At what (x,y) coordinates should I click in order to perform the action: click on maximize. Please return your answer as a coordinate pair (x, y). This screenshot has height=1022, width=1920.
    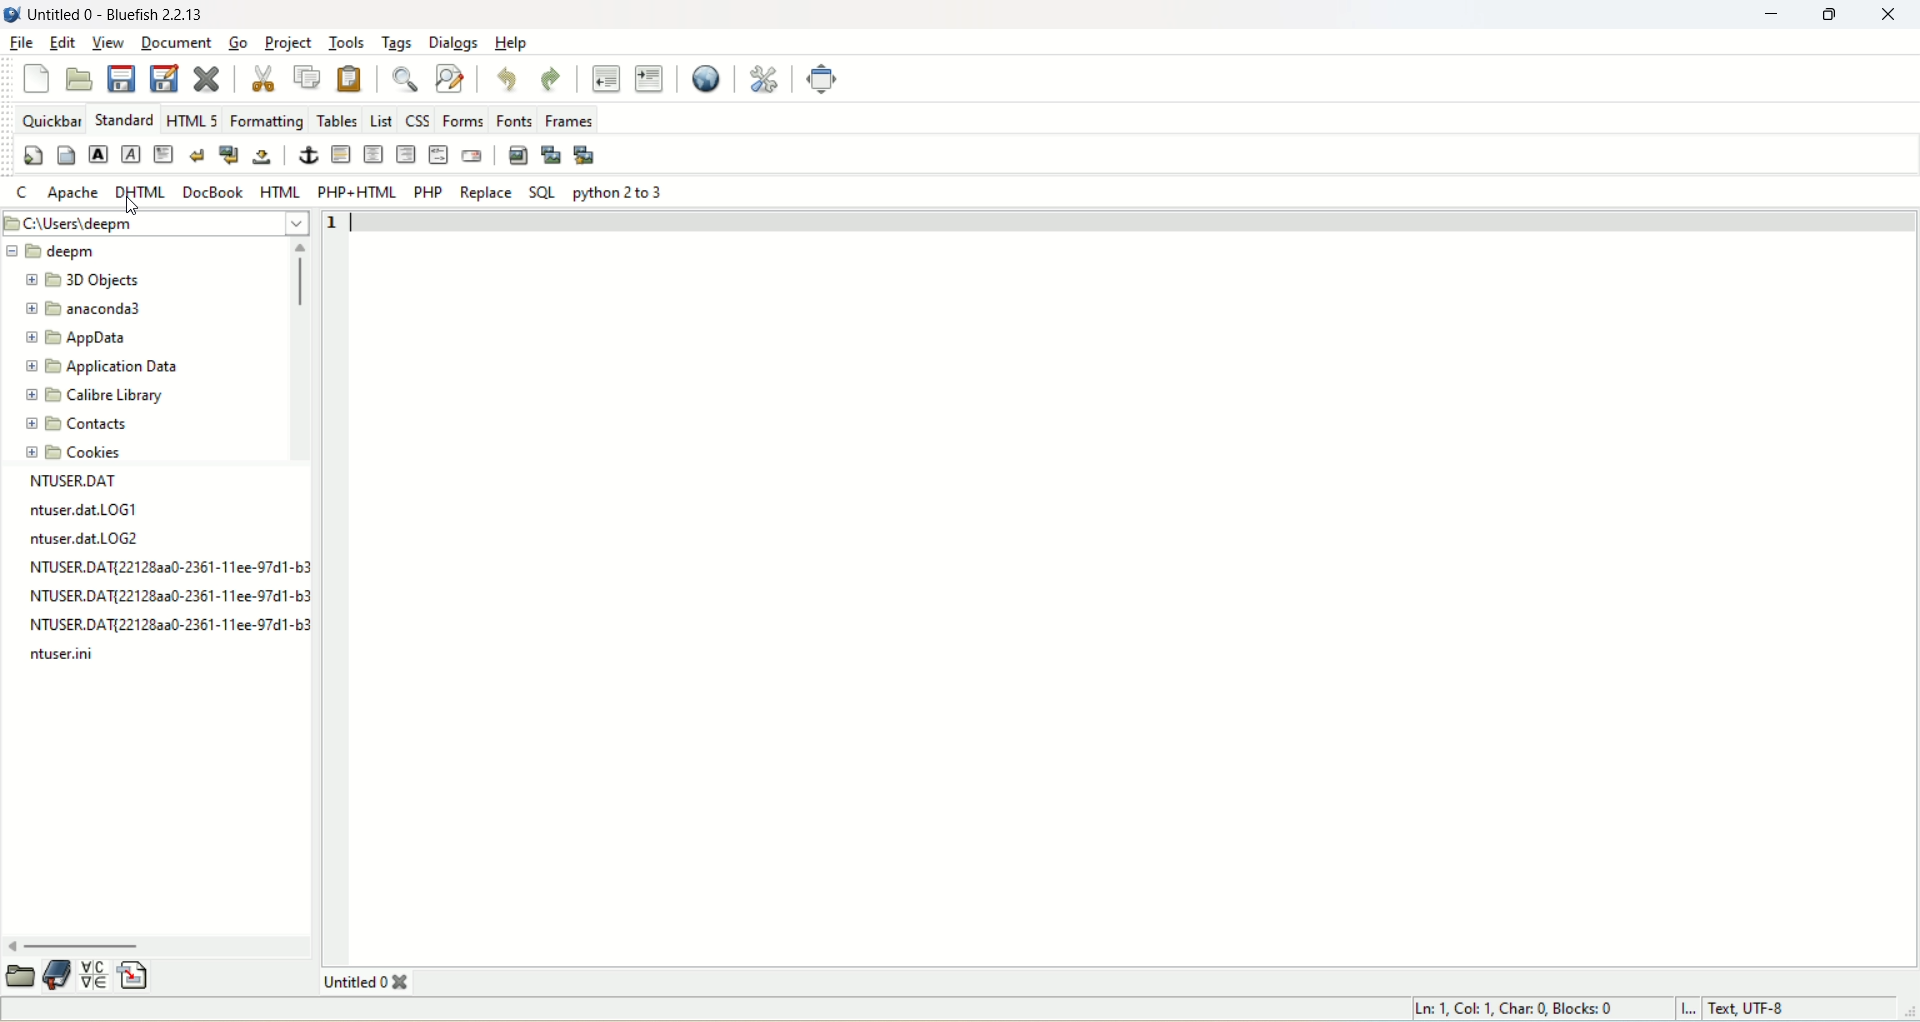
    Looking at the image, I should click on (1832, 15).